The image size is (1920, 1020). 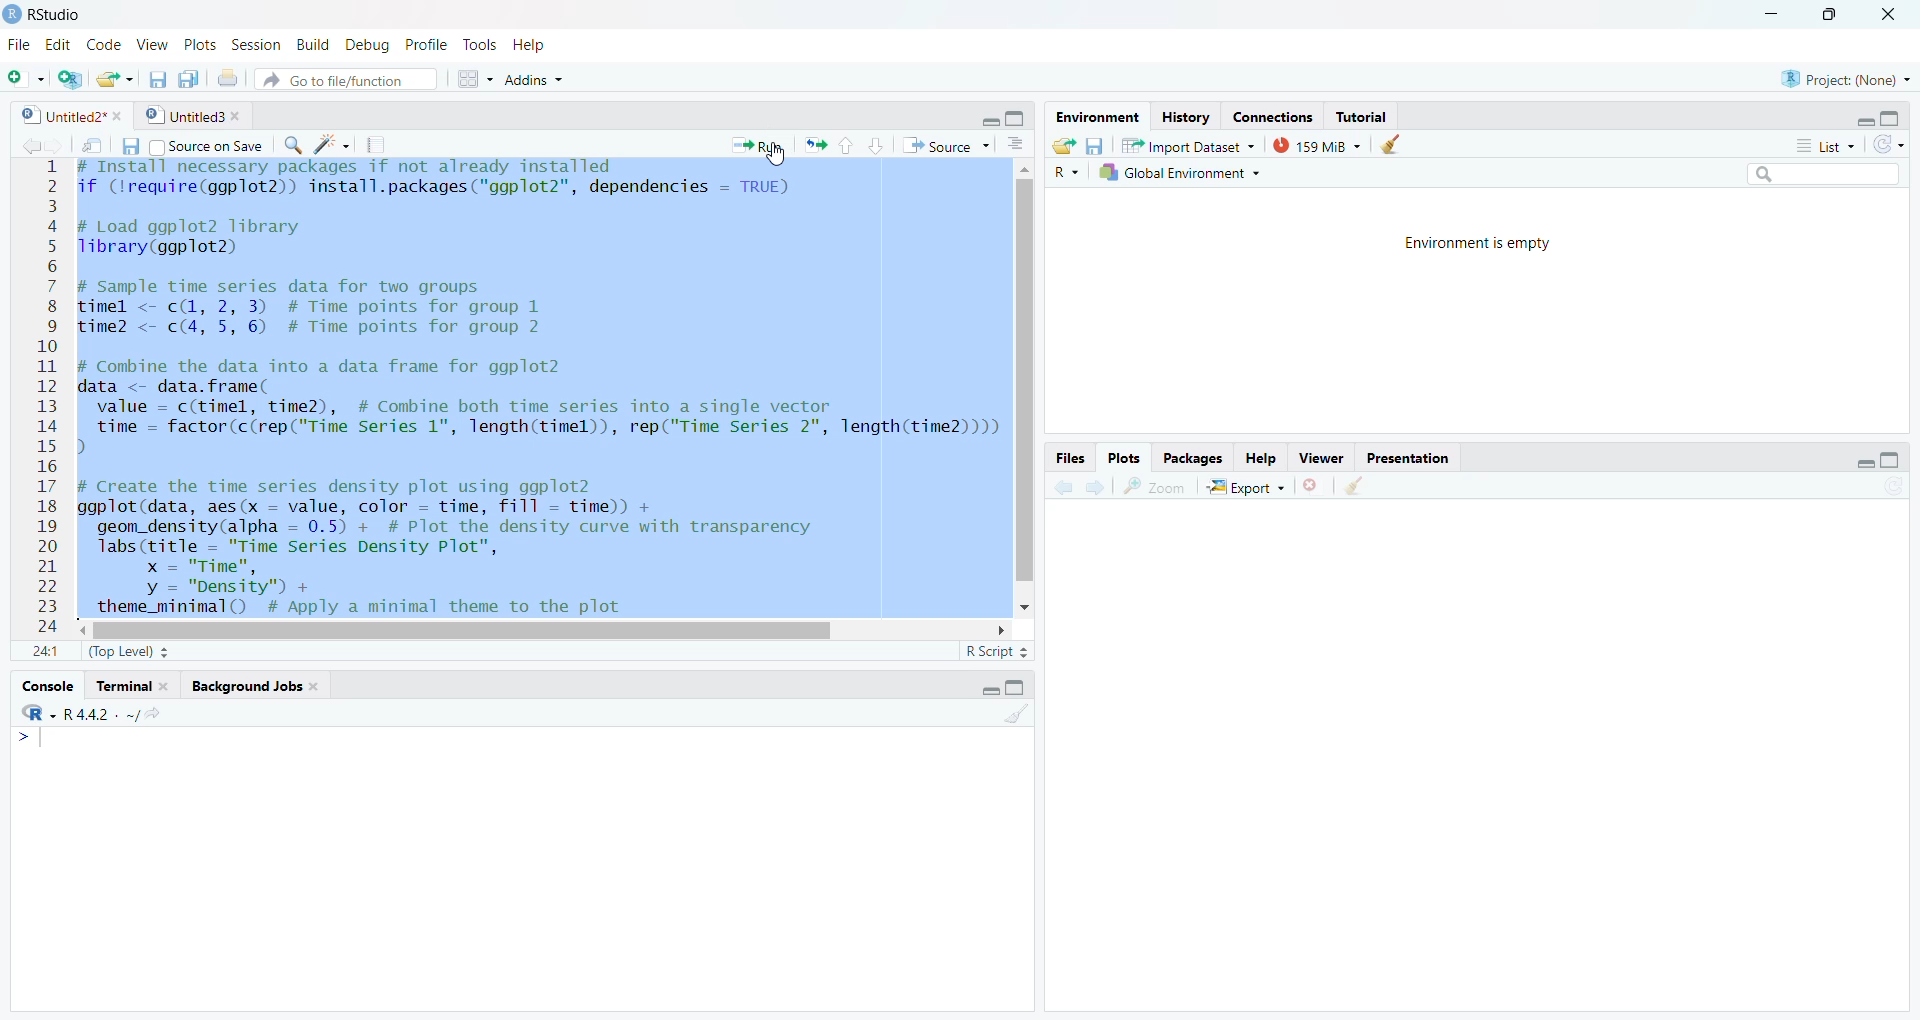 What do you see at coordinates (1154, 487) in the screenshot?
I see `Zoom` at bounding box center [1154, 487].